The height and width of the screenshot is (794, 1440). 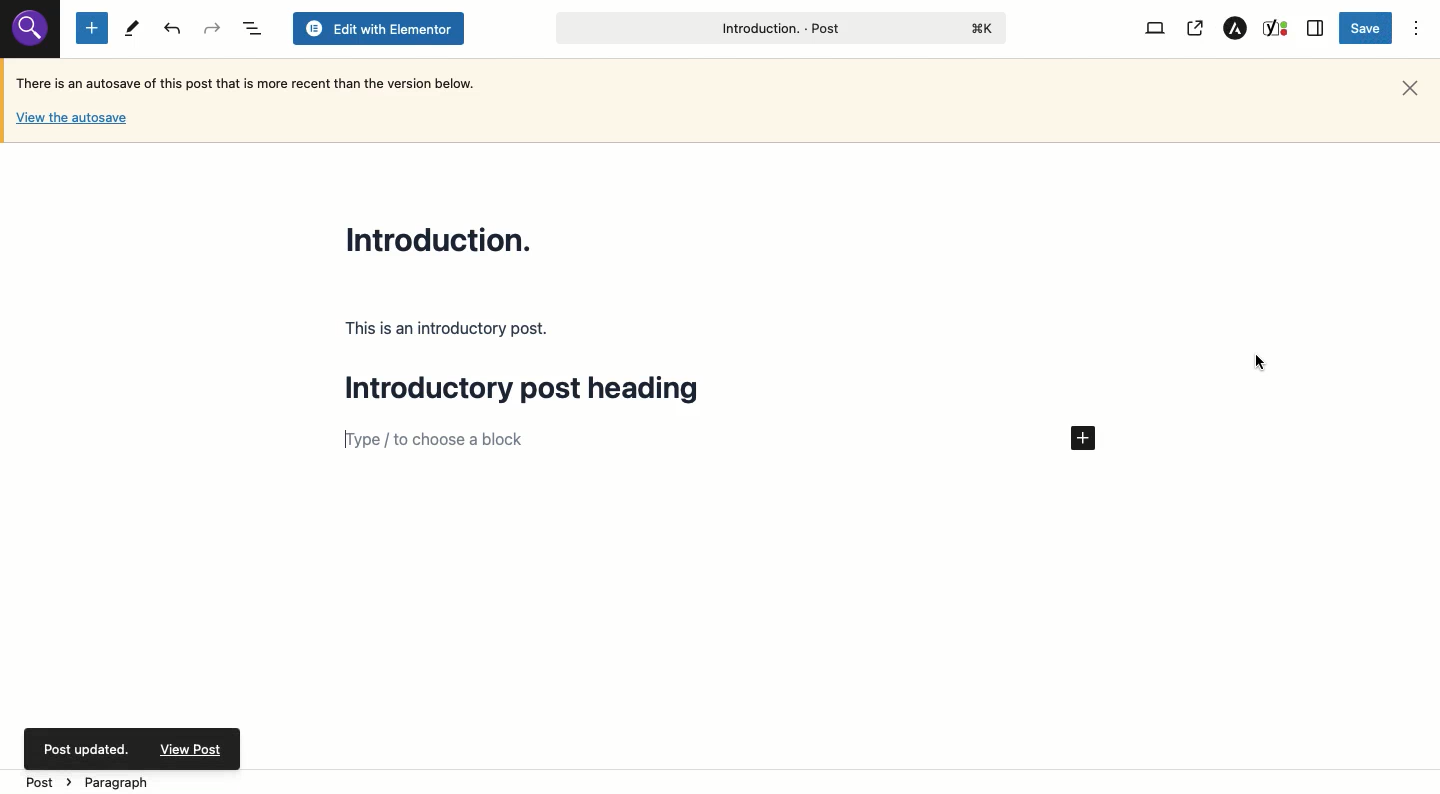 What do you see at coordinates (211, 28) in the screenshot?
I see `Undo` at bounding box center [211, 28].